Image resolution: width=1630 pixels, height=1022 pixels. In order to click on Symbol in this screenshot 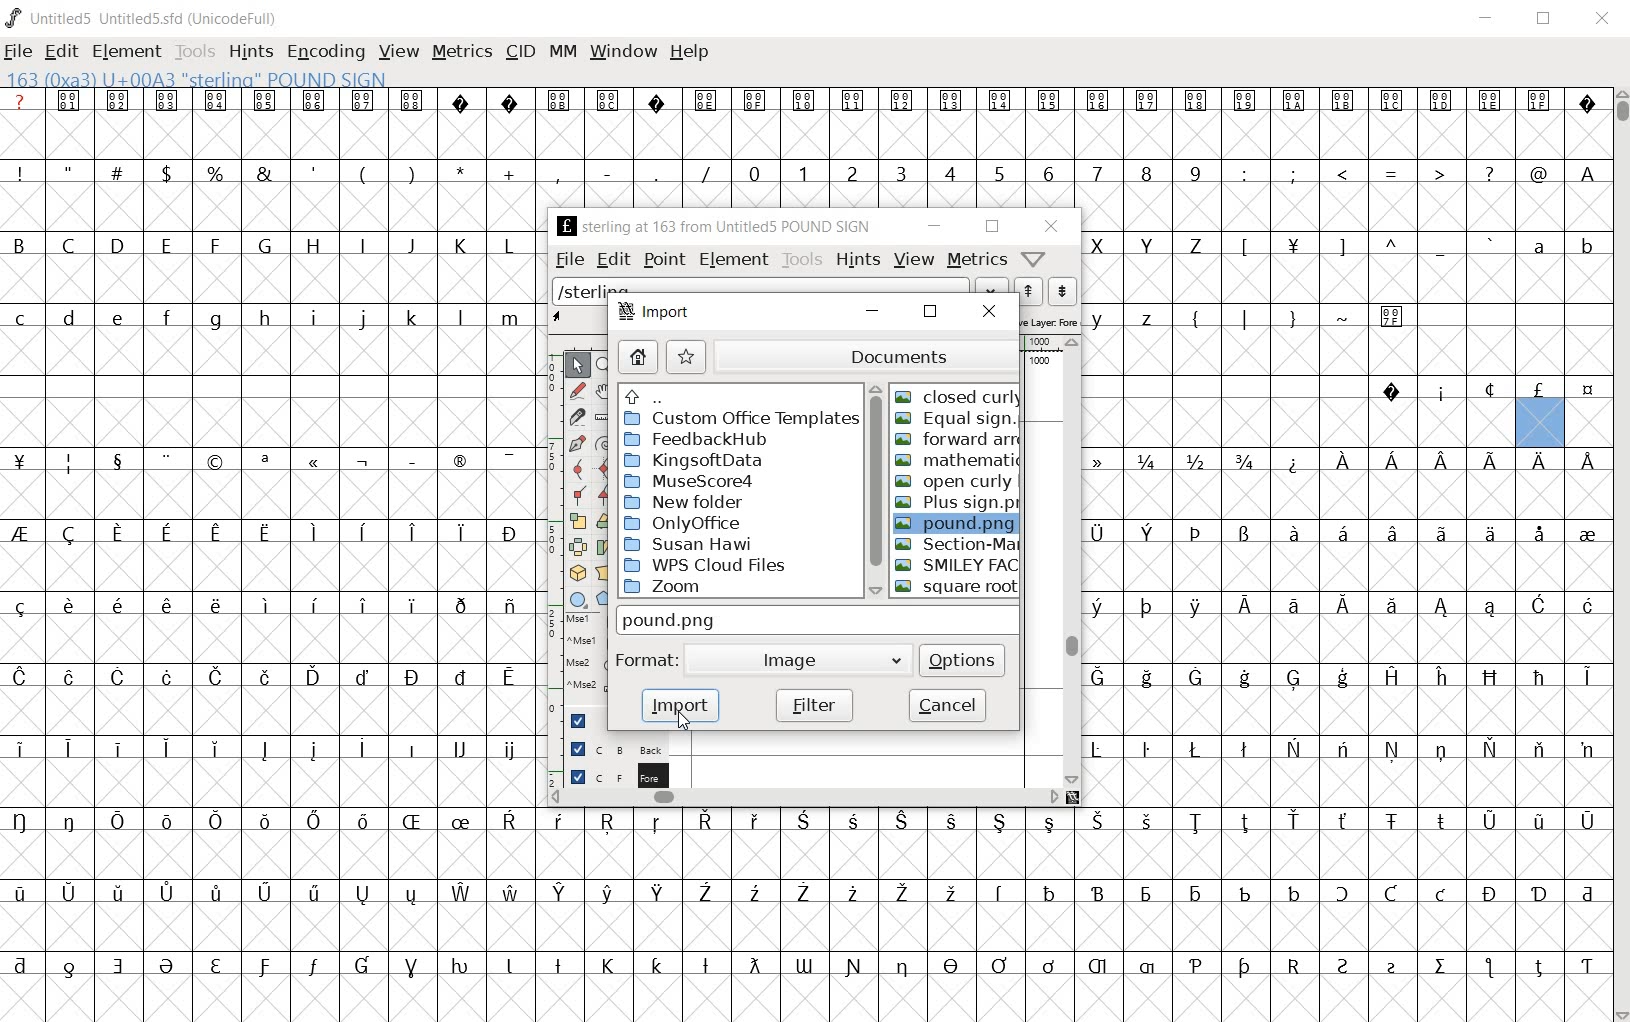, I will do `click(314, 894)`.